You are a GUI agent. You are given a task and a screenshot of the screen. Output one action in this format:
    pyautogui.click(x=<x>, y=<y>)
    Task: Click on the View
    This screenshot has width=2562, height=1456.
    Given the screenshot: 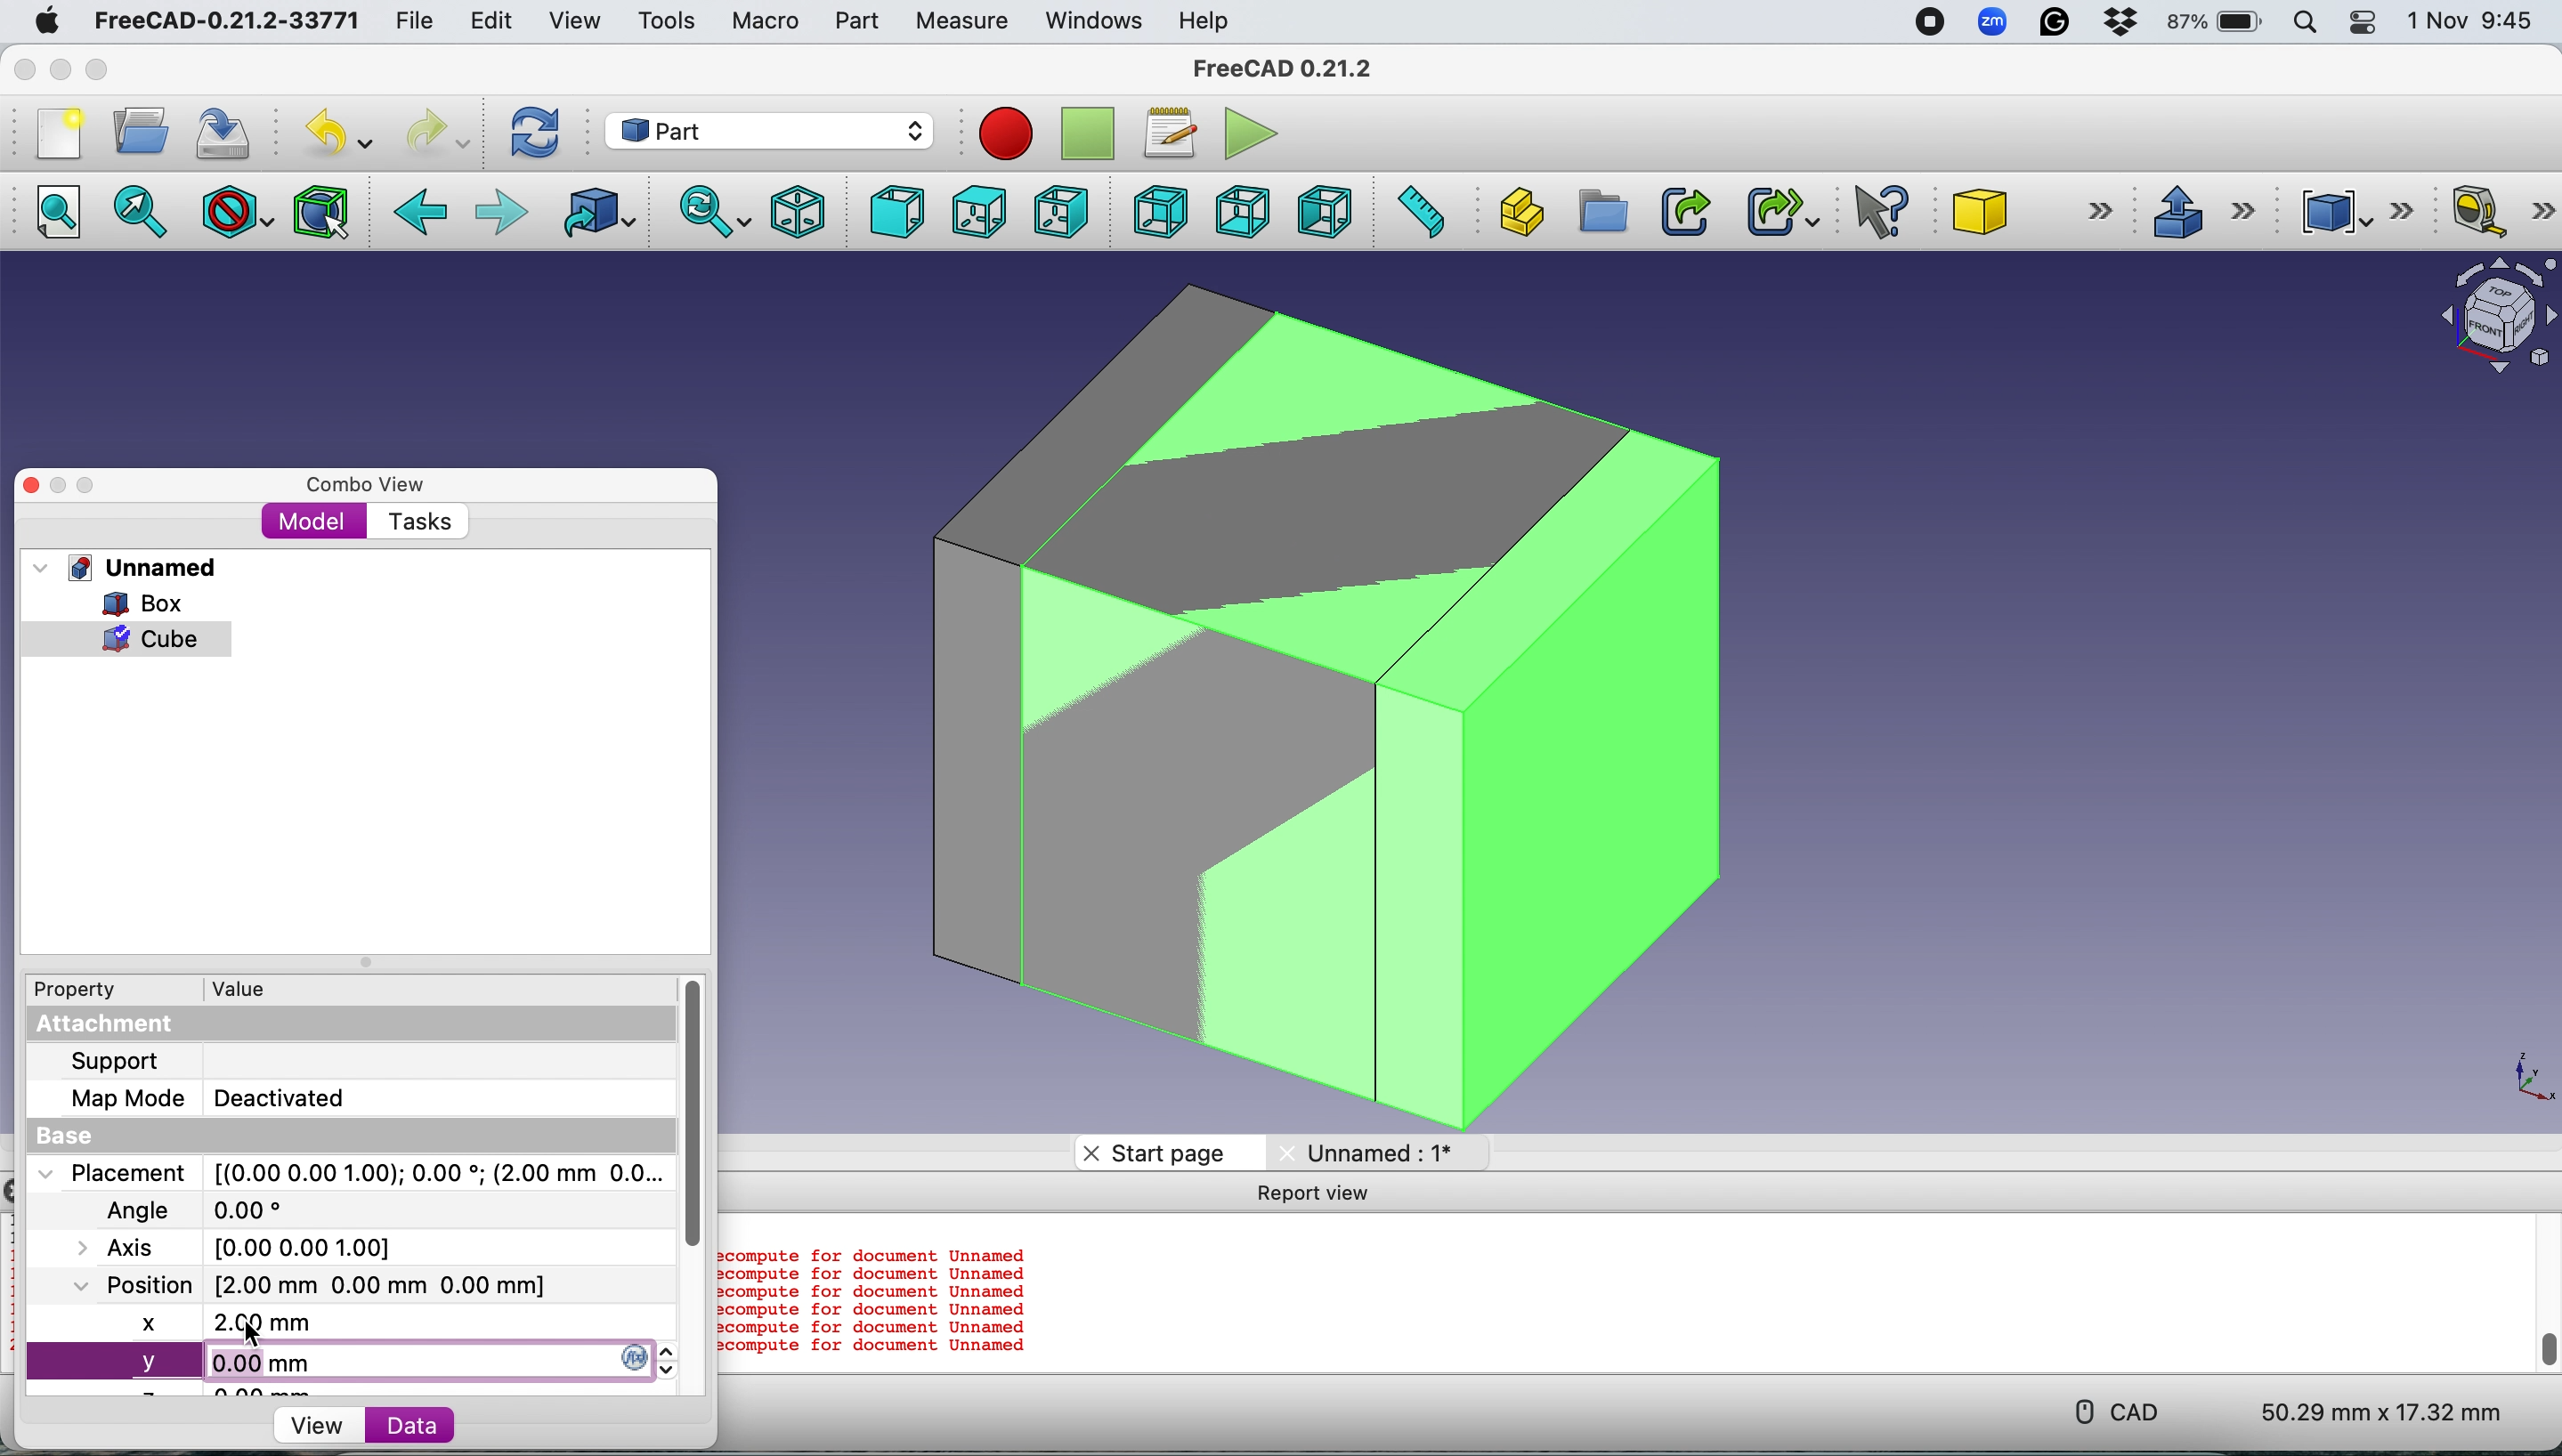 What is the action you would take?
    pyautogui.click(x=311, y=1424)
    